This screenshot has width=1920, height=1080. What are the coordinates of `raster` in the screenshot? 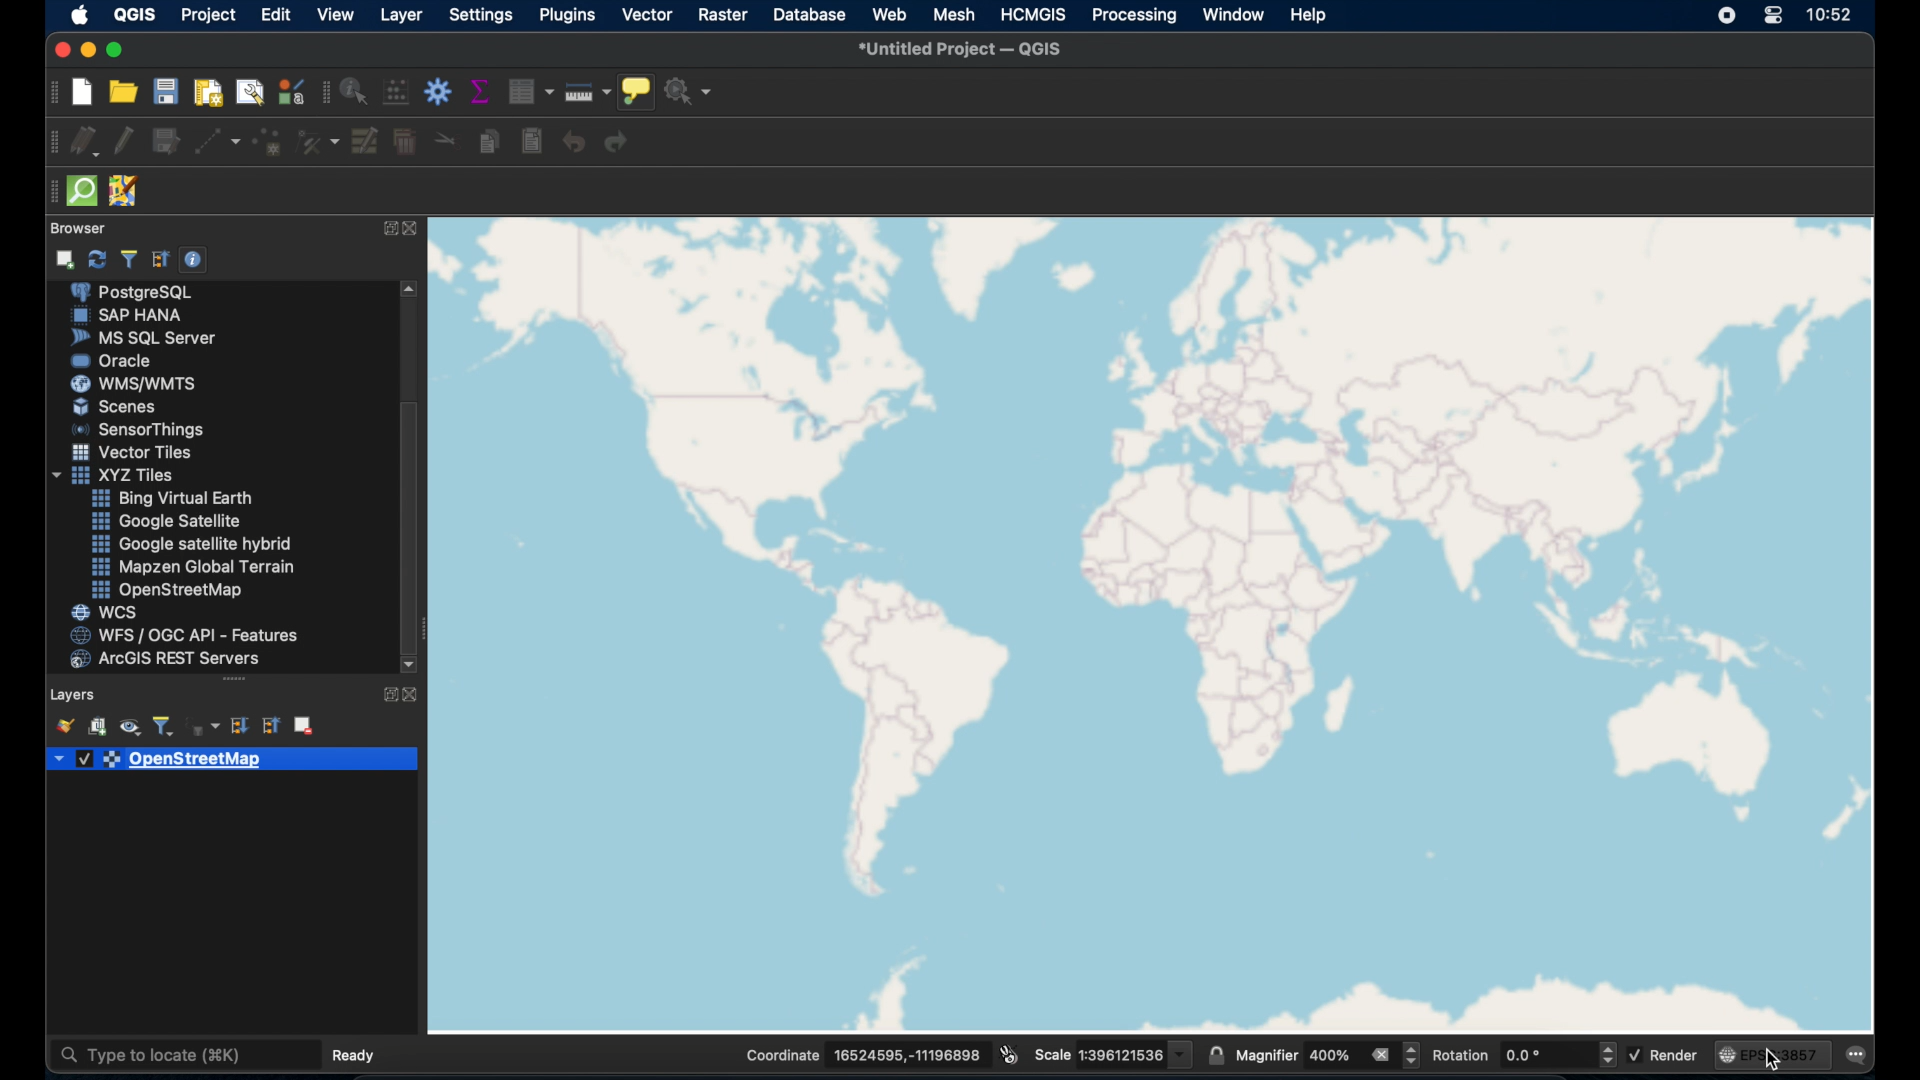 It's located at (723, 15).